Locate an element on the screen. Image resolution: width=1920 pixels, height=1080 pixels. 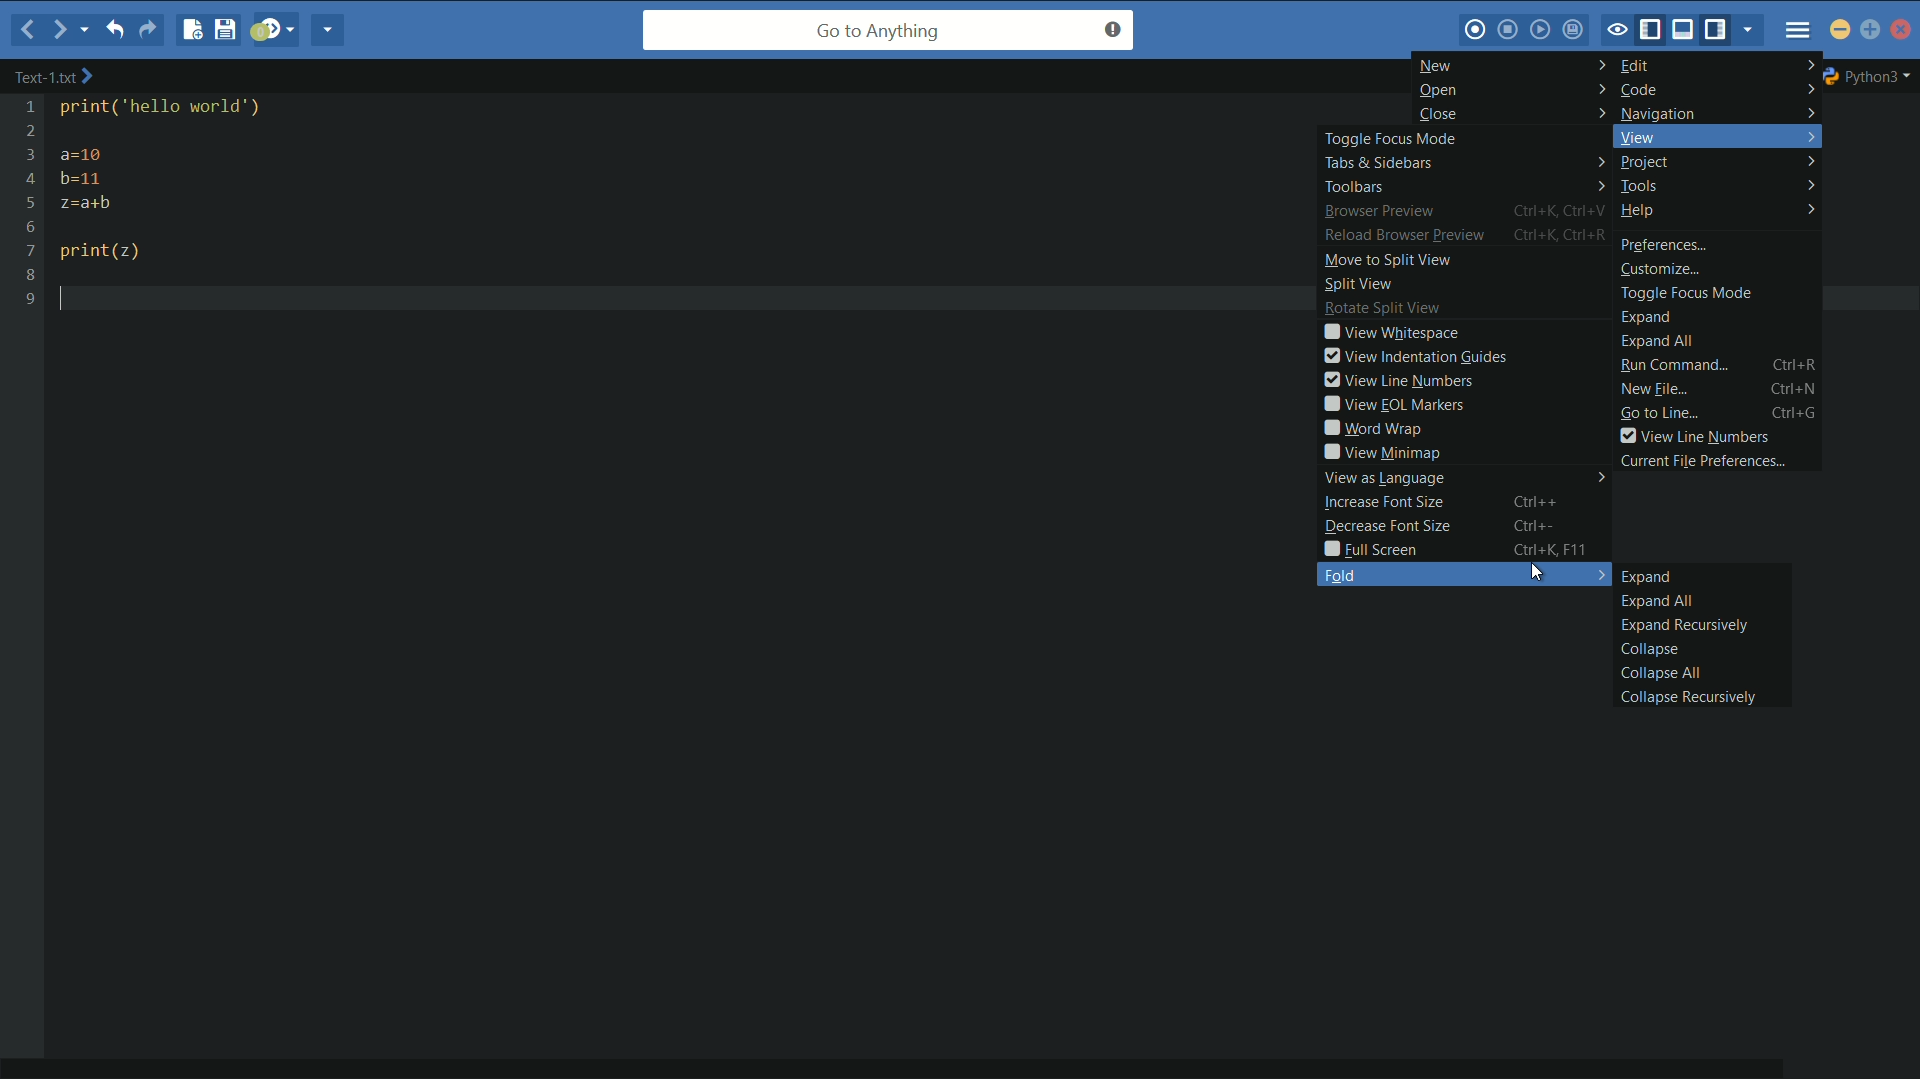
toggle focus mode is located at coordinates (1618, 29).